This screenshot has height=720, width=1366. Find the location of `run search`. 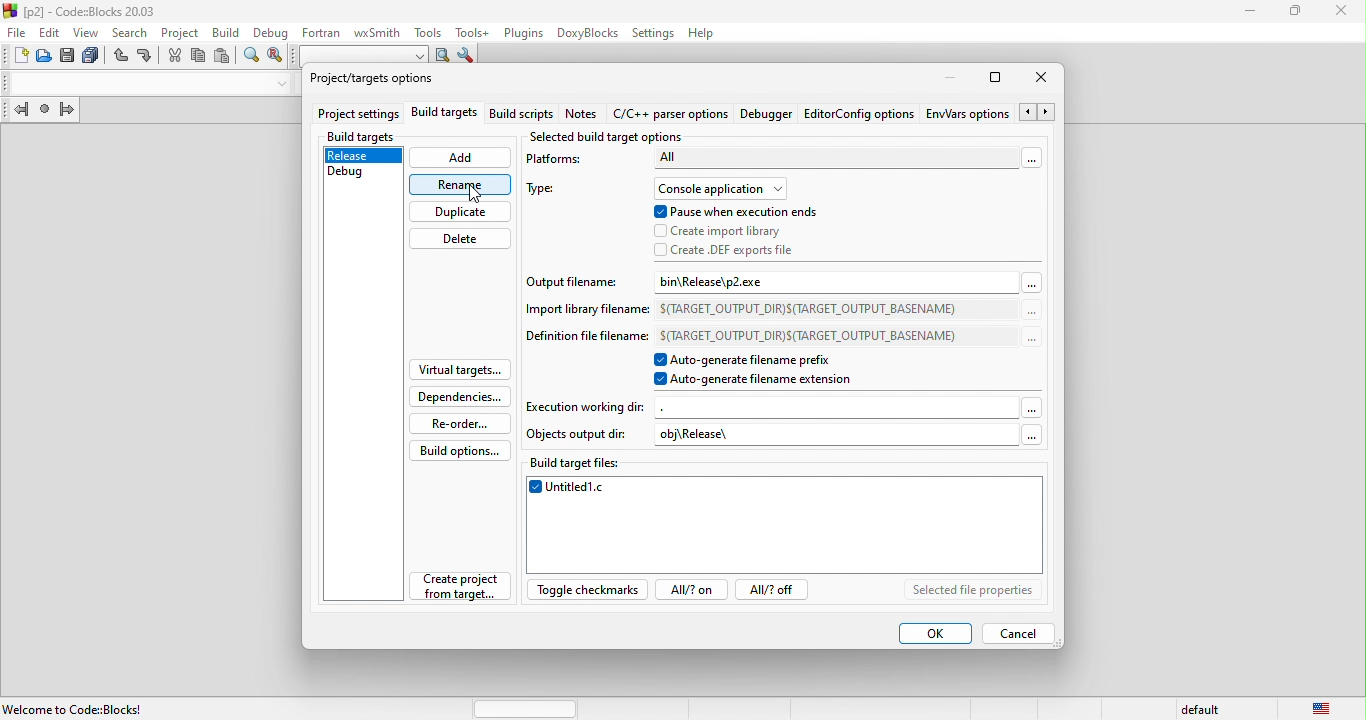

run search is located at coordinates (443, 56).